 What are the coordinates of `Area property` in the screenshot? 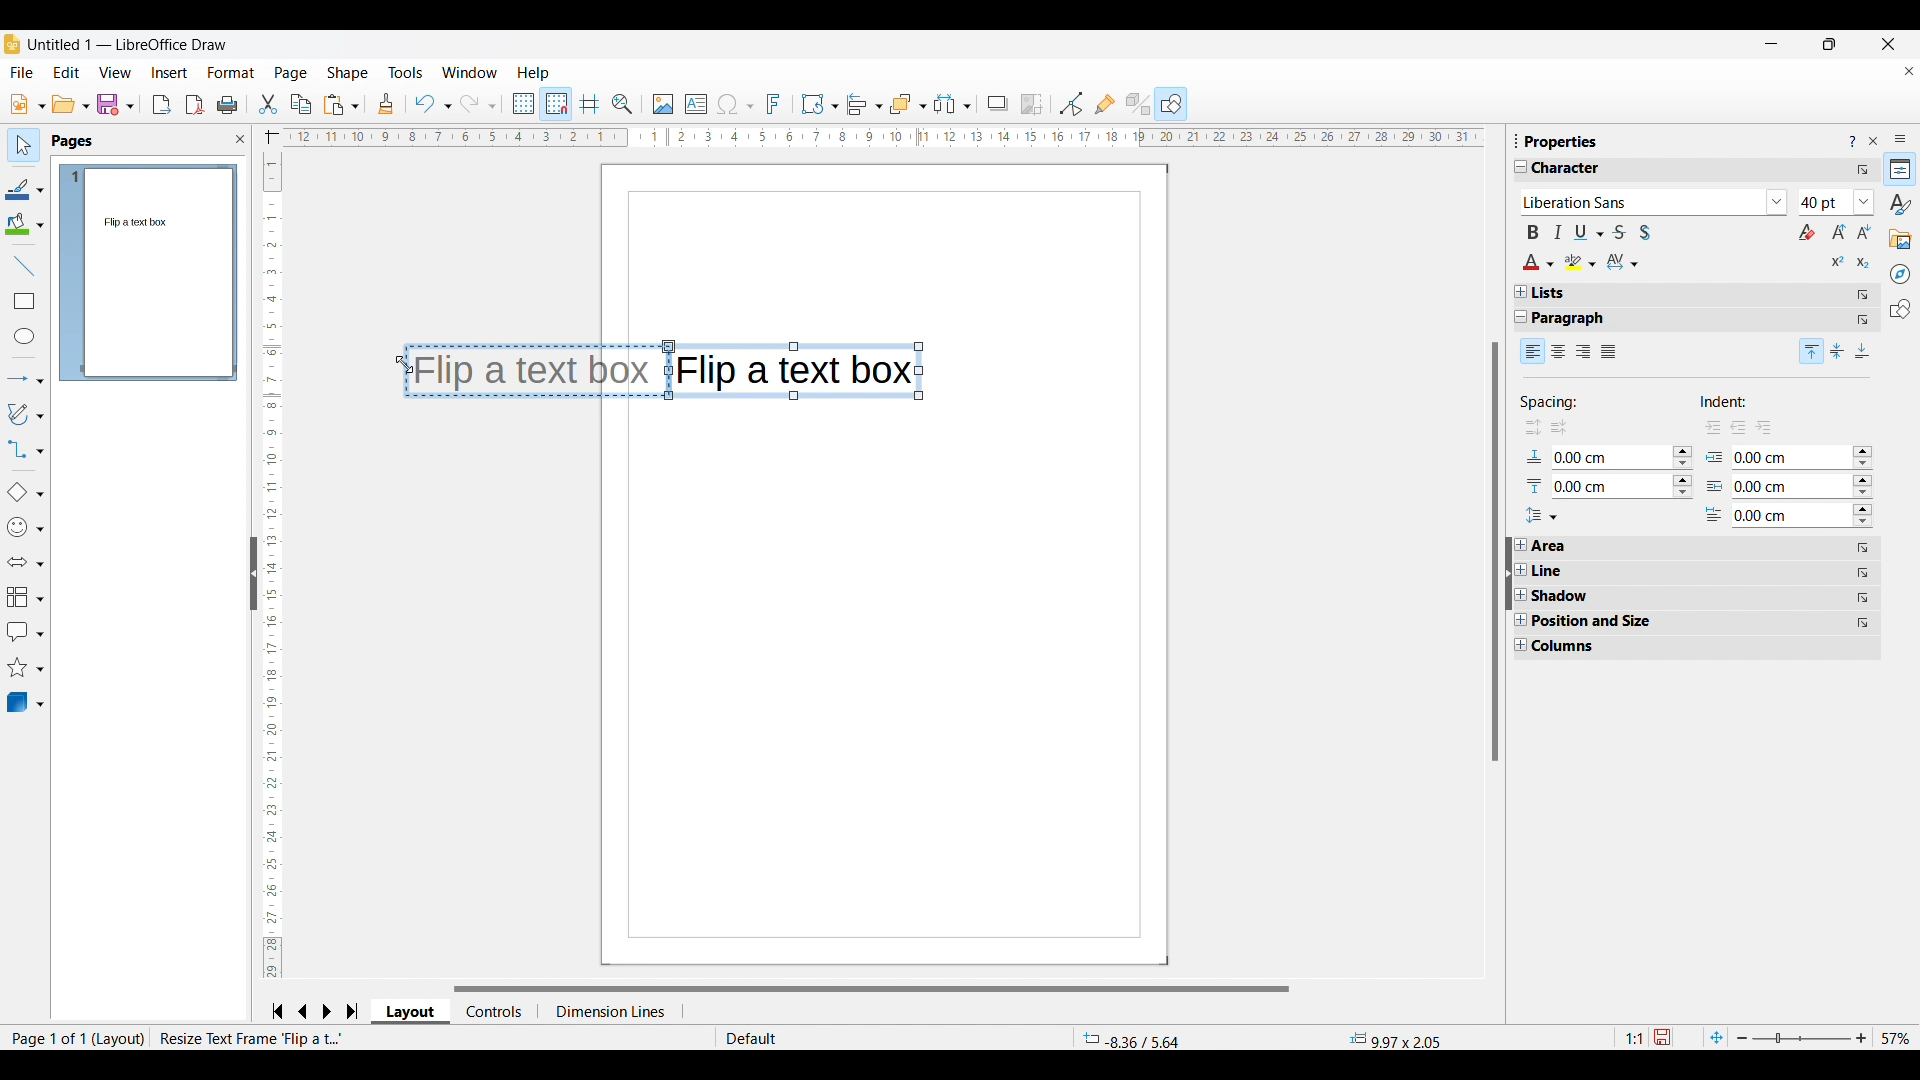 It's located at (1553, 546).